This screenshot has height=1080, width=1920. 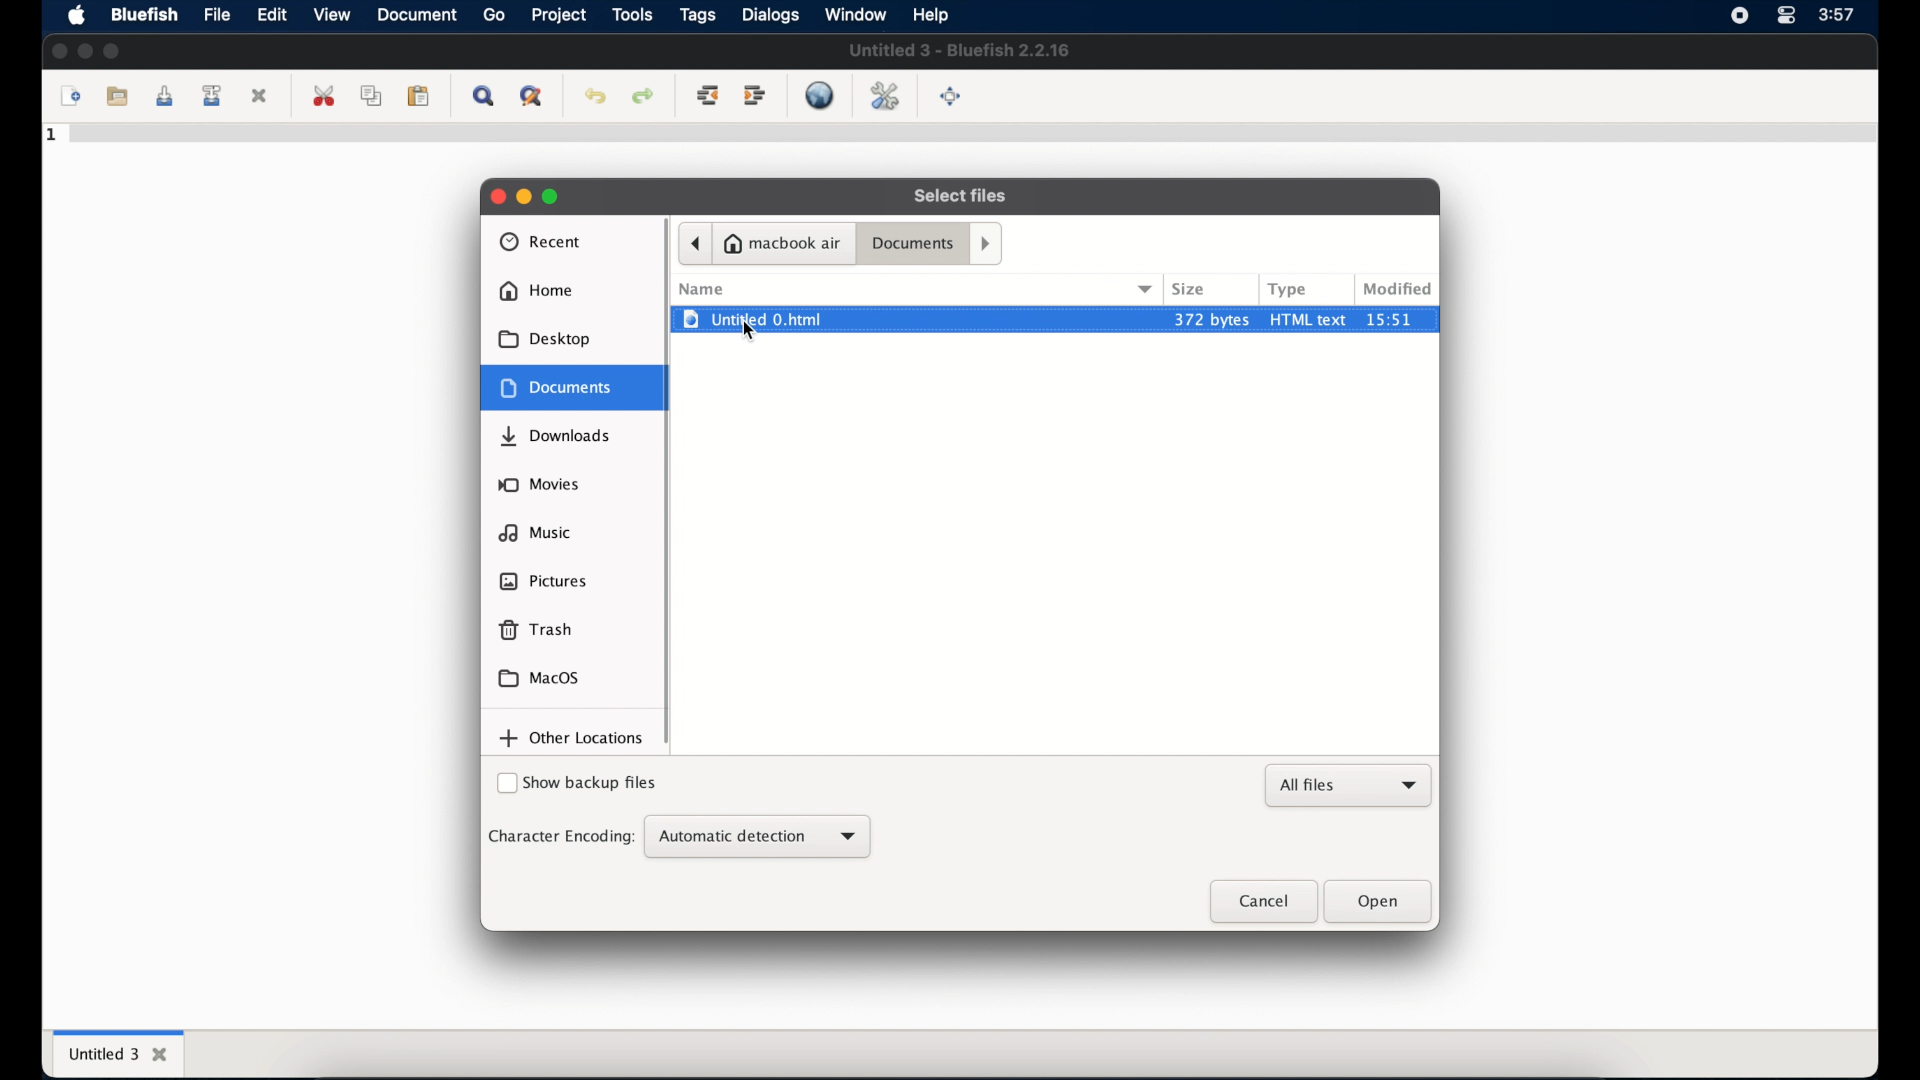 What do you see at coordinates (539, 678) in the screenshot?
I see `macOS` at bounding box center [539, 678].